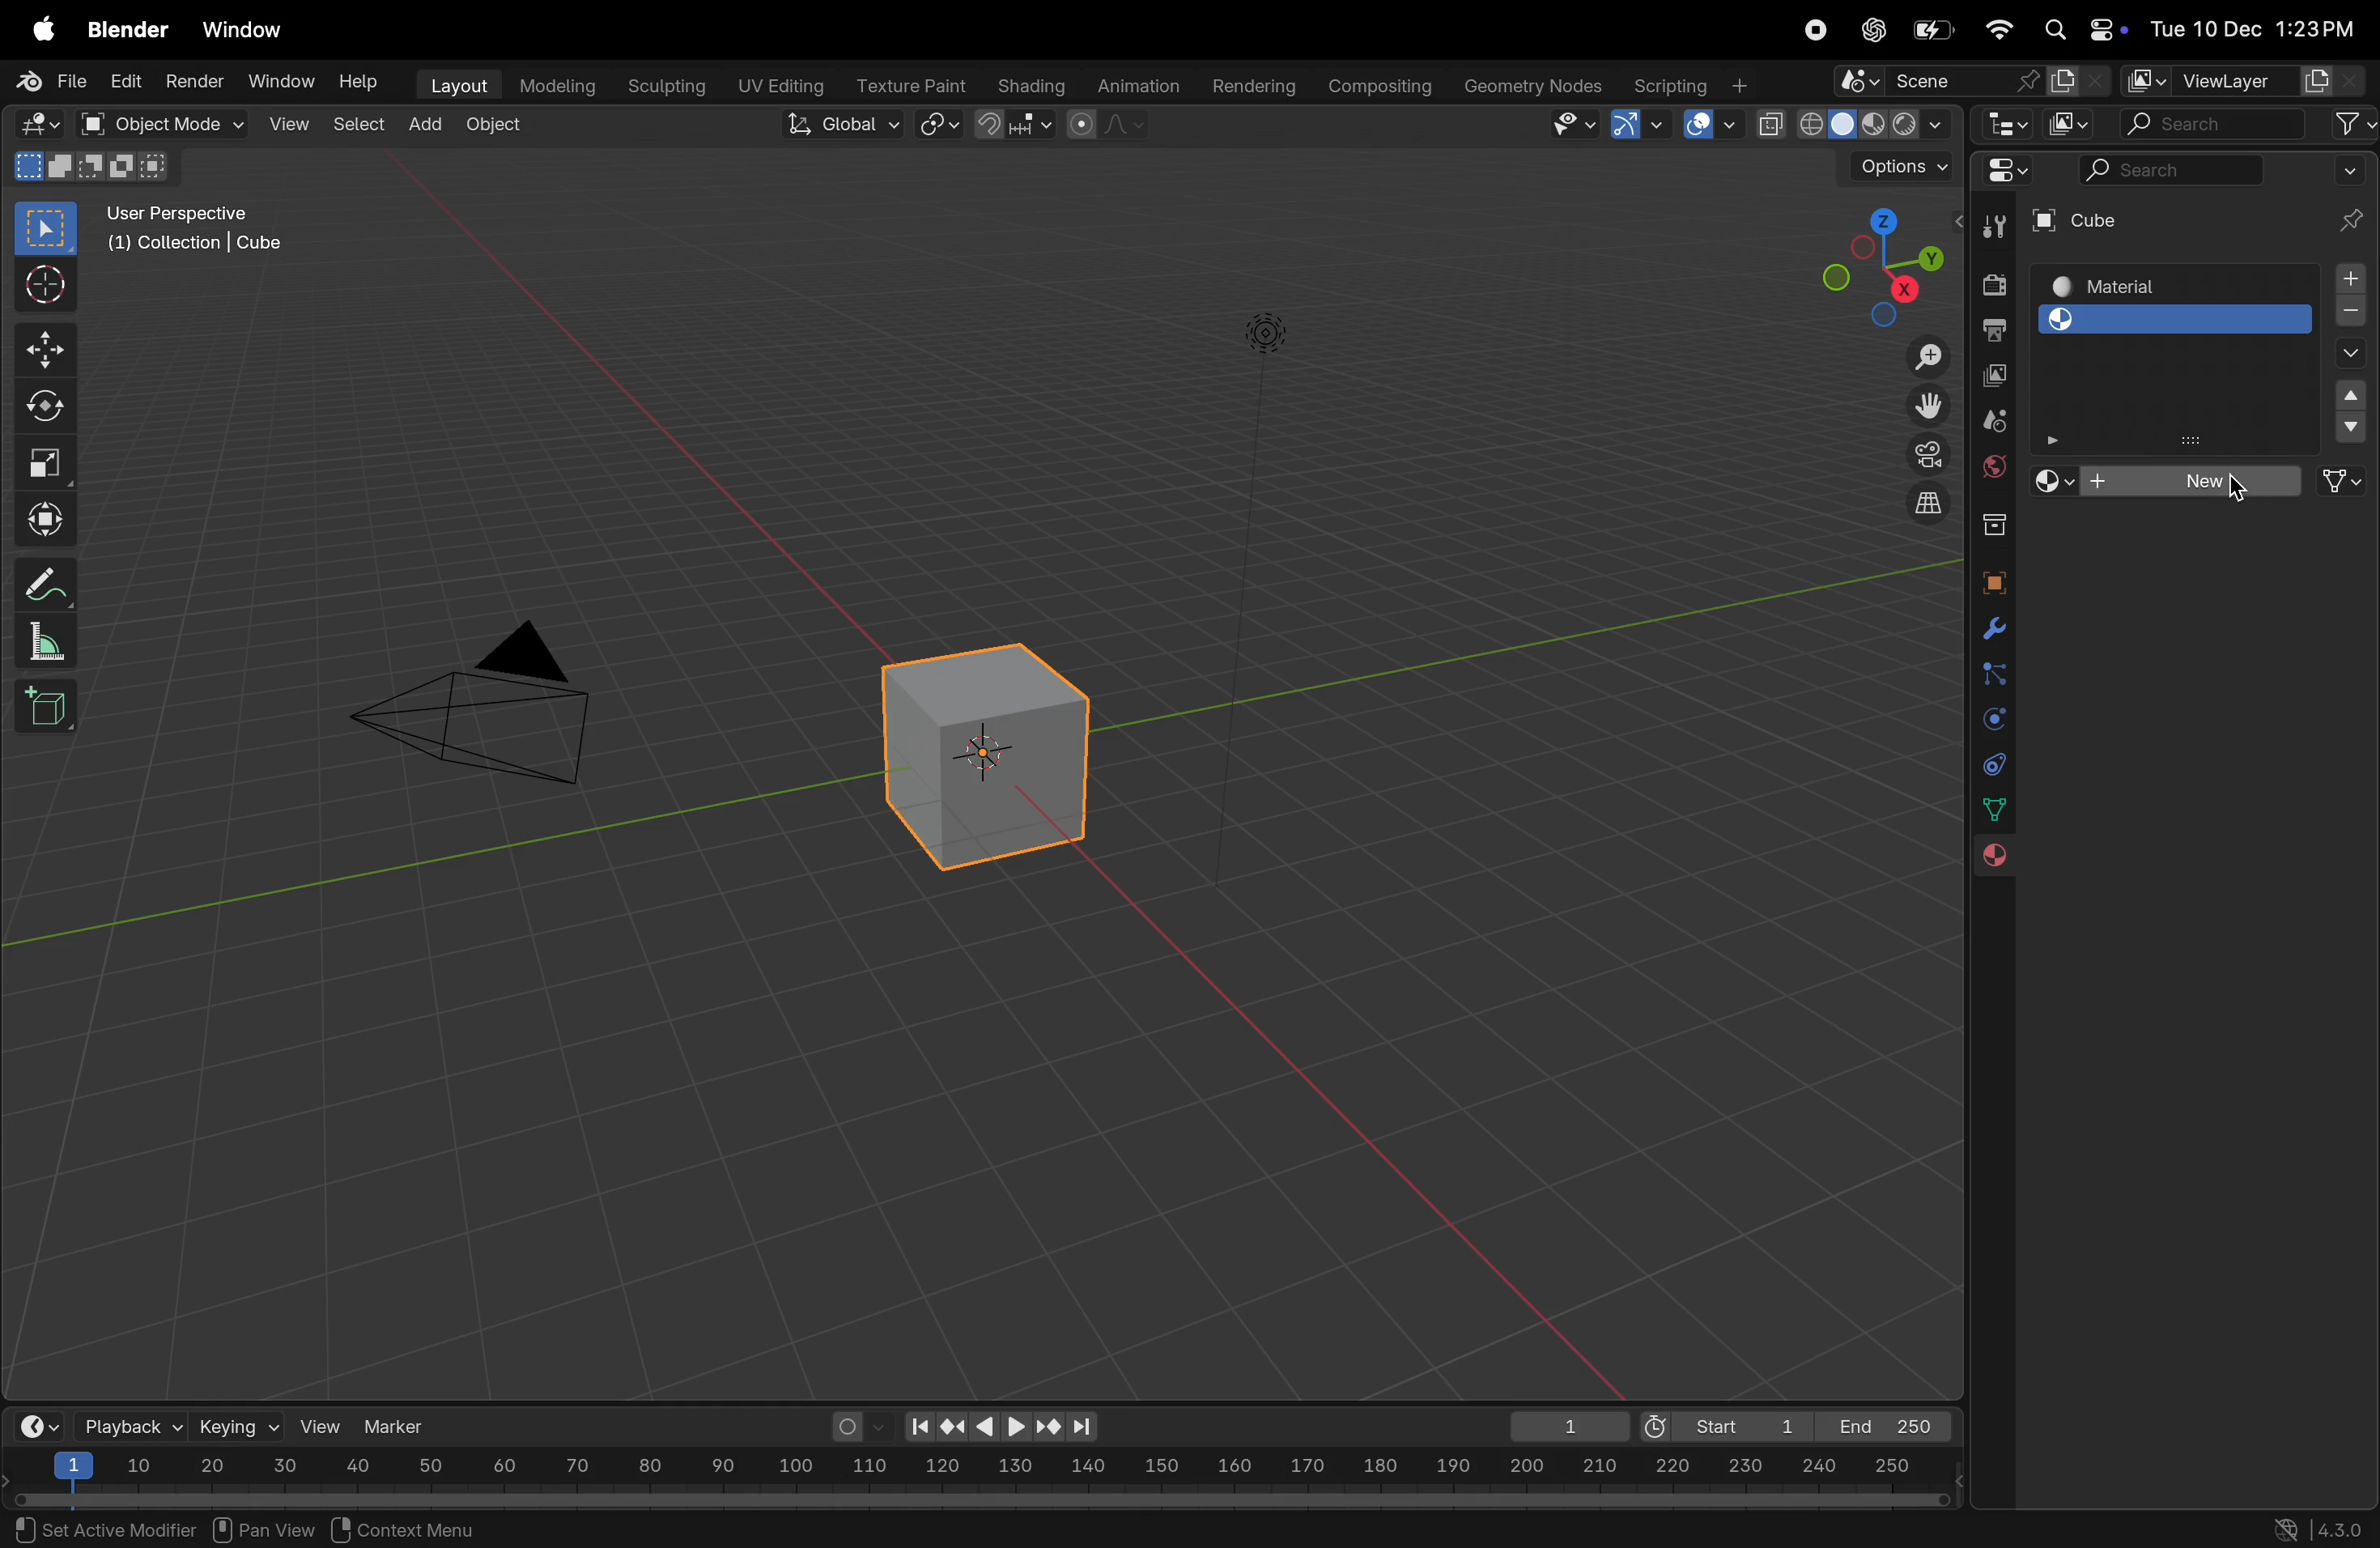  Describe the element at coordinates (1937, 29) in the screenshot. I see `battery` at that location.